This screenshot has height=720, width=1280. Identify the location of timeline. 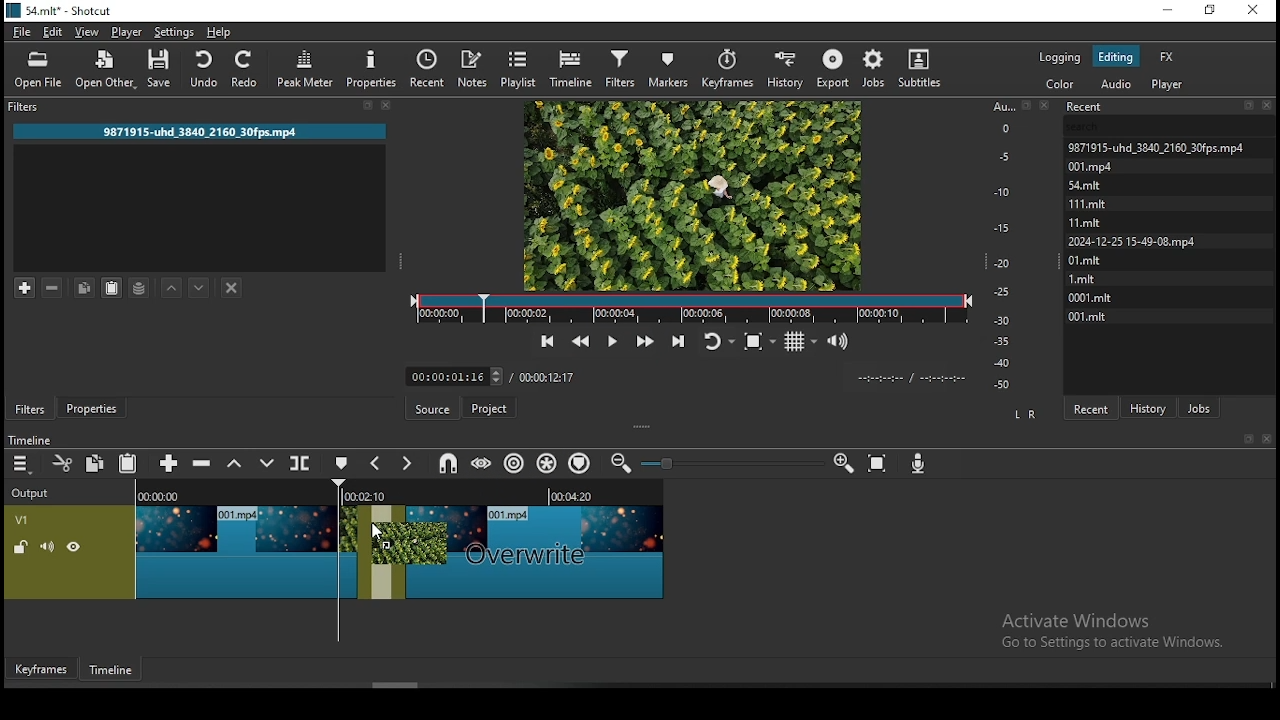
(29, 440).